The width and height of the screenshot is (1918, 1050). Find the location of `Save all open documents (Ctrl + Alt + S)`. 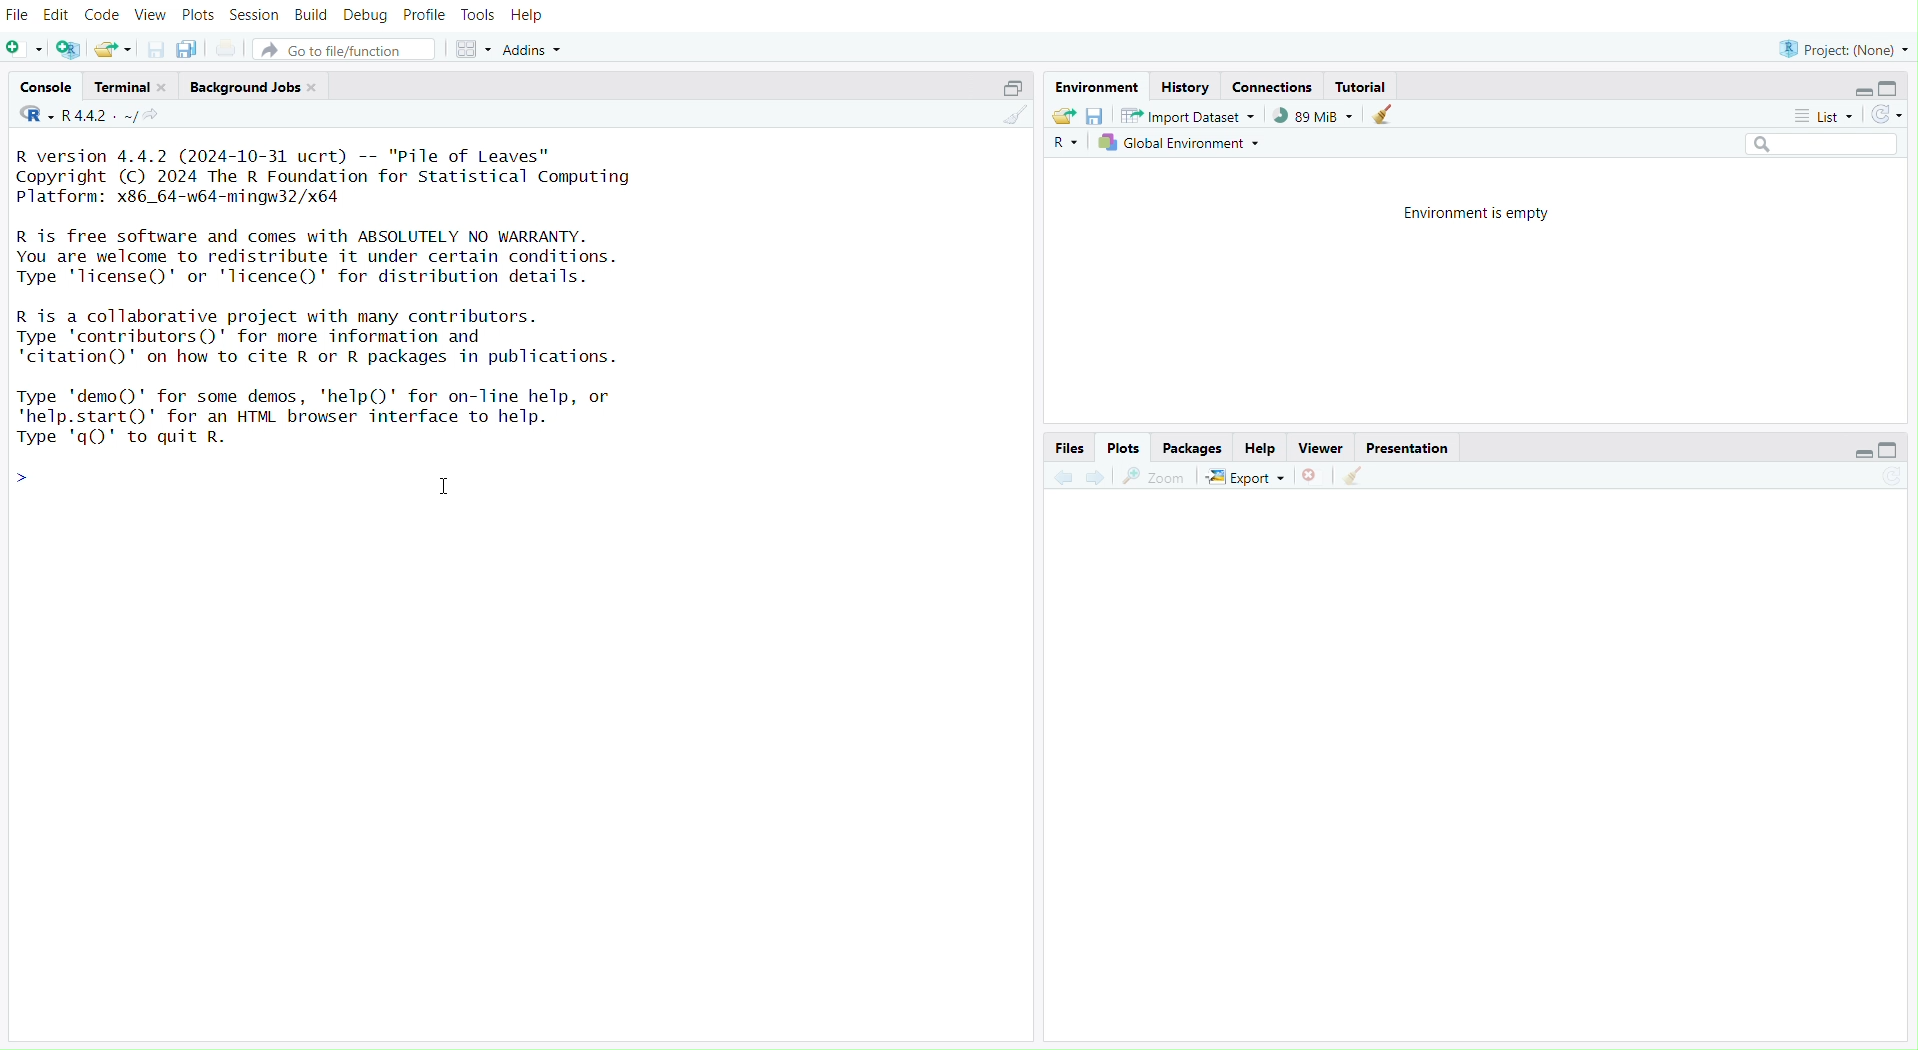

Save all open documents (Ctrl + Alt + S) is located at coordinates (189, 48).